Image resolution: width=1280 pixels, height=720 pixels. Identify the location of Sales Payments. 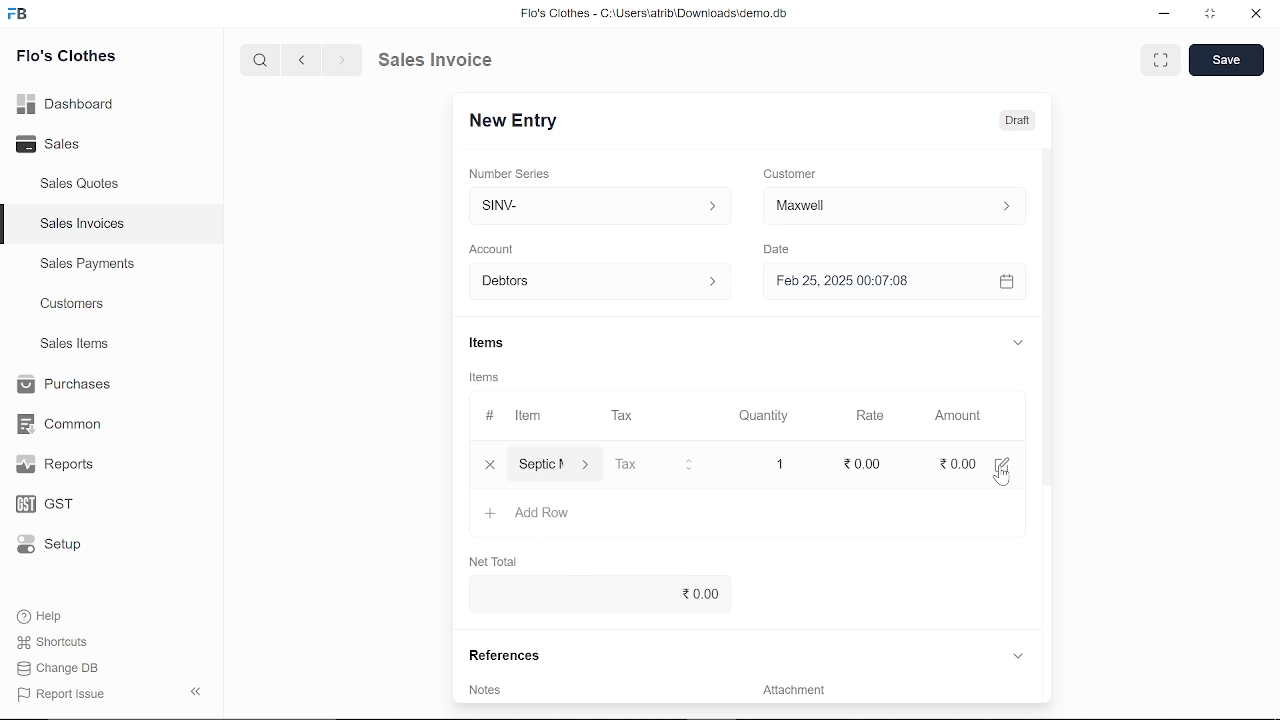
(87, 264).